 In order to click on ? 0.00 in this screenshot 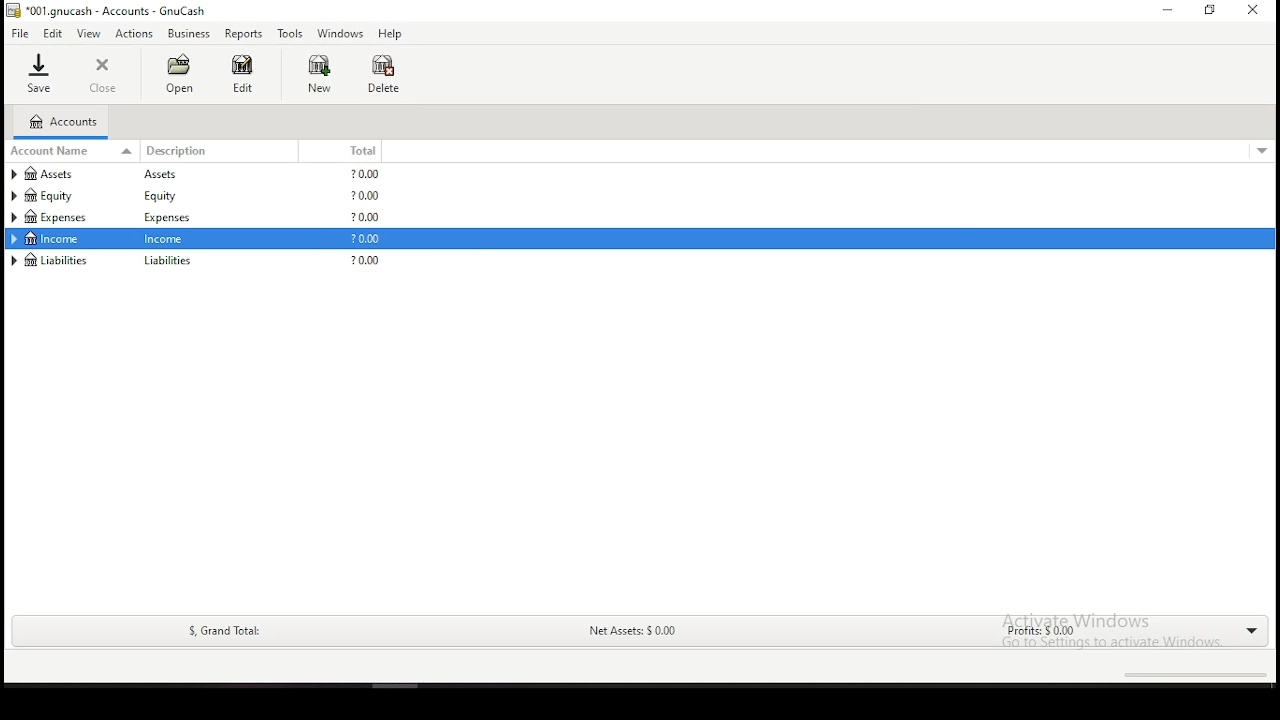, I will do `click(367, 174)`.